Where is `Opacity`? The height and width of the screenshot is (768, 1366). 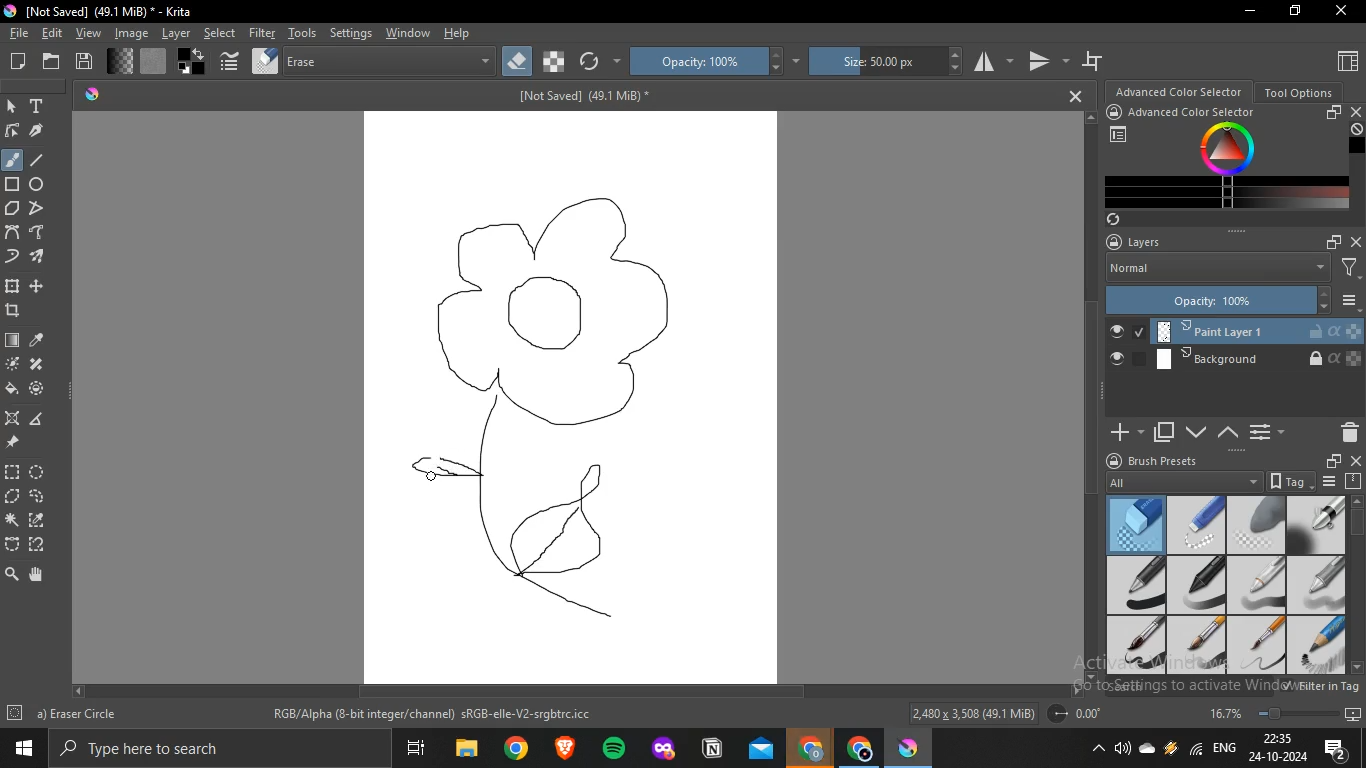 Opacity is located at coordinates (1218, 298).